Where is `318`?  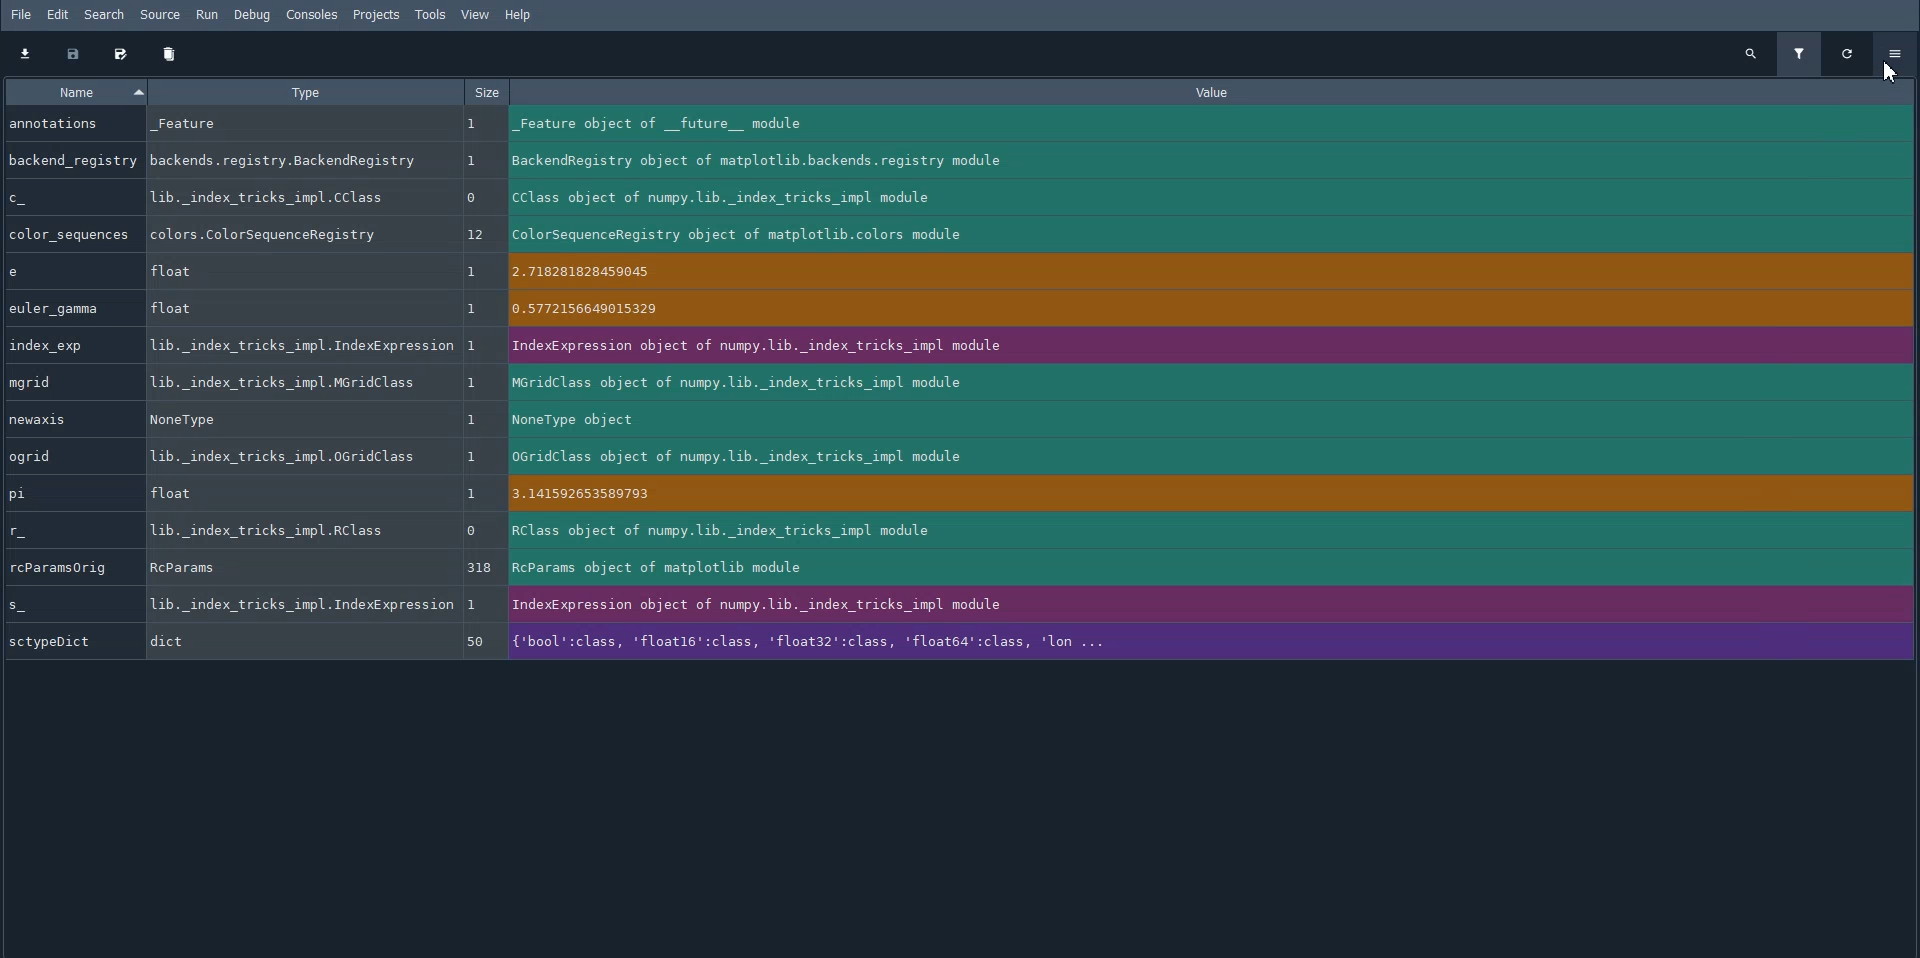
318 is located at coordinates (482, 568).